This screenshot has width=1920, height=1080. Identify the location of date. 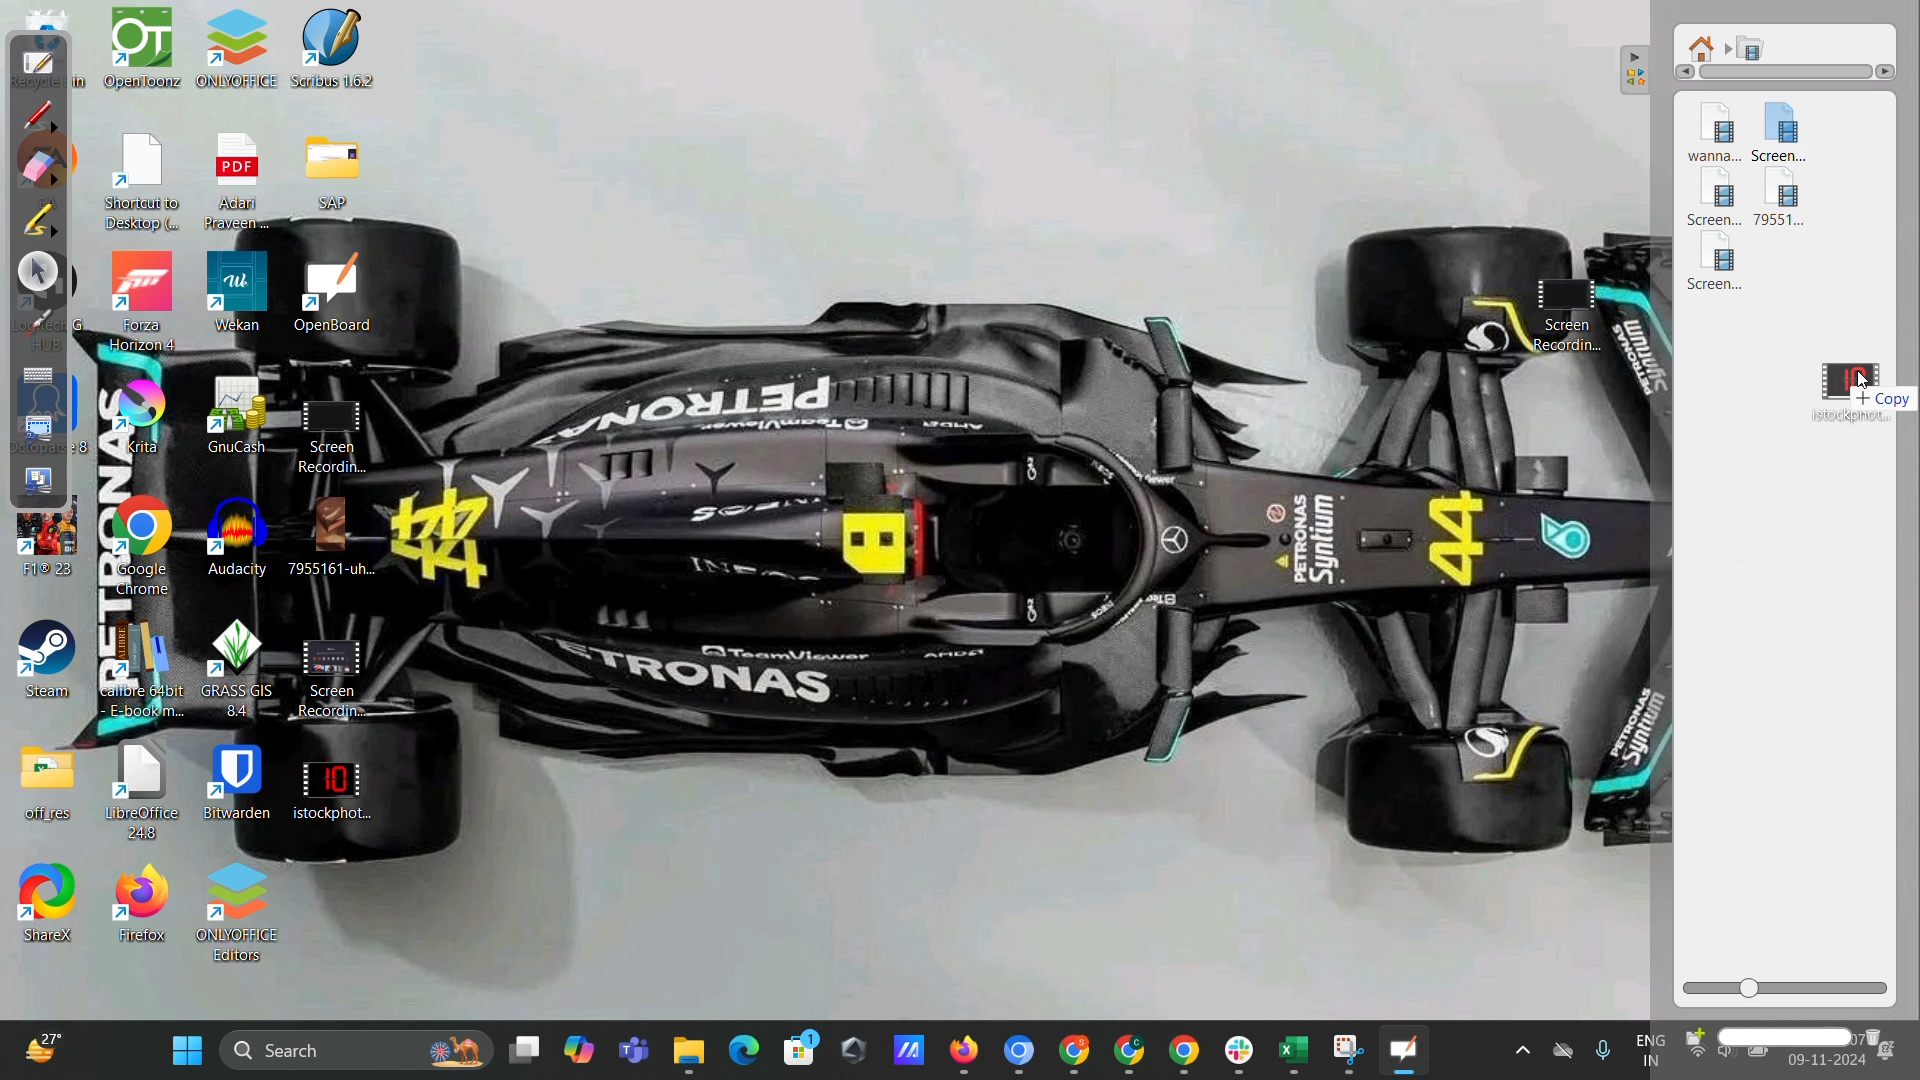
(1797, 1066).